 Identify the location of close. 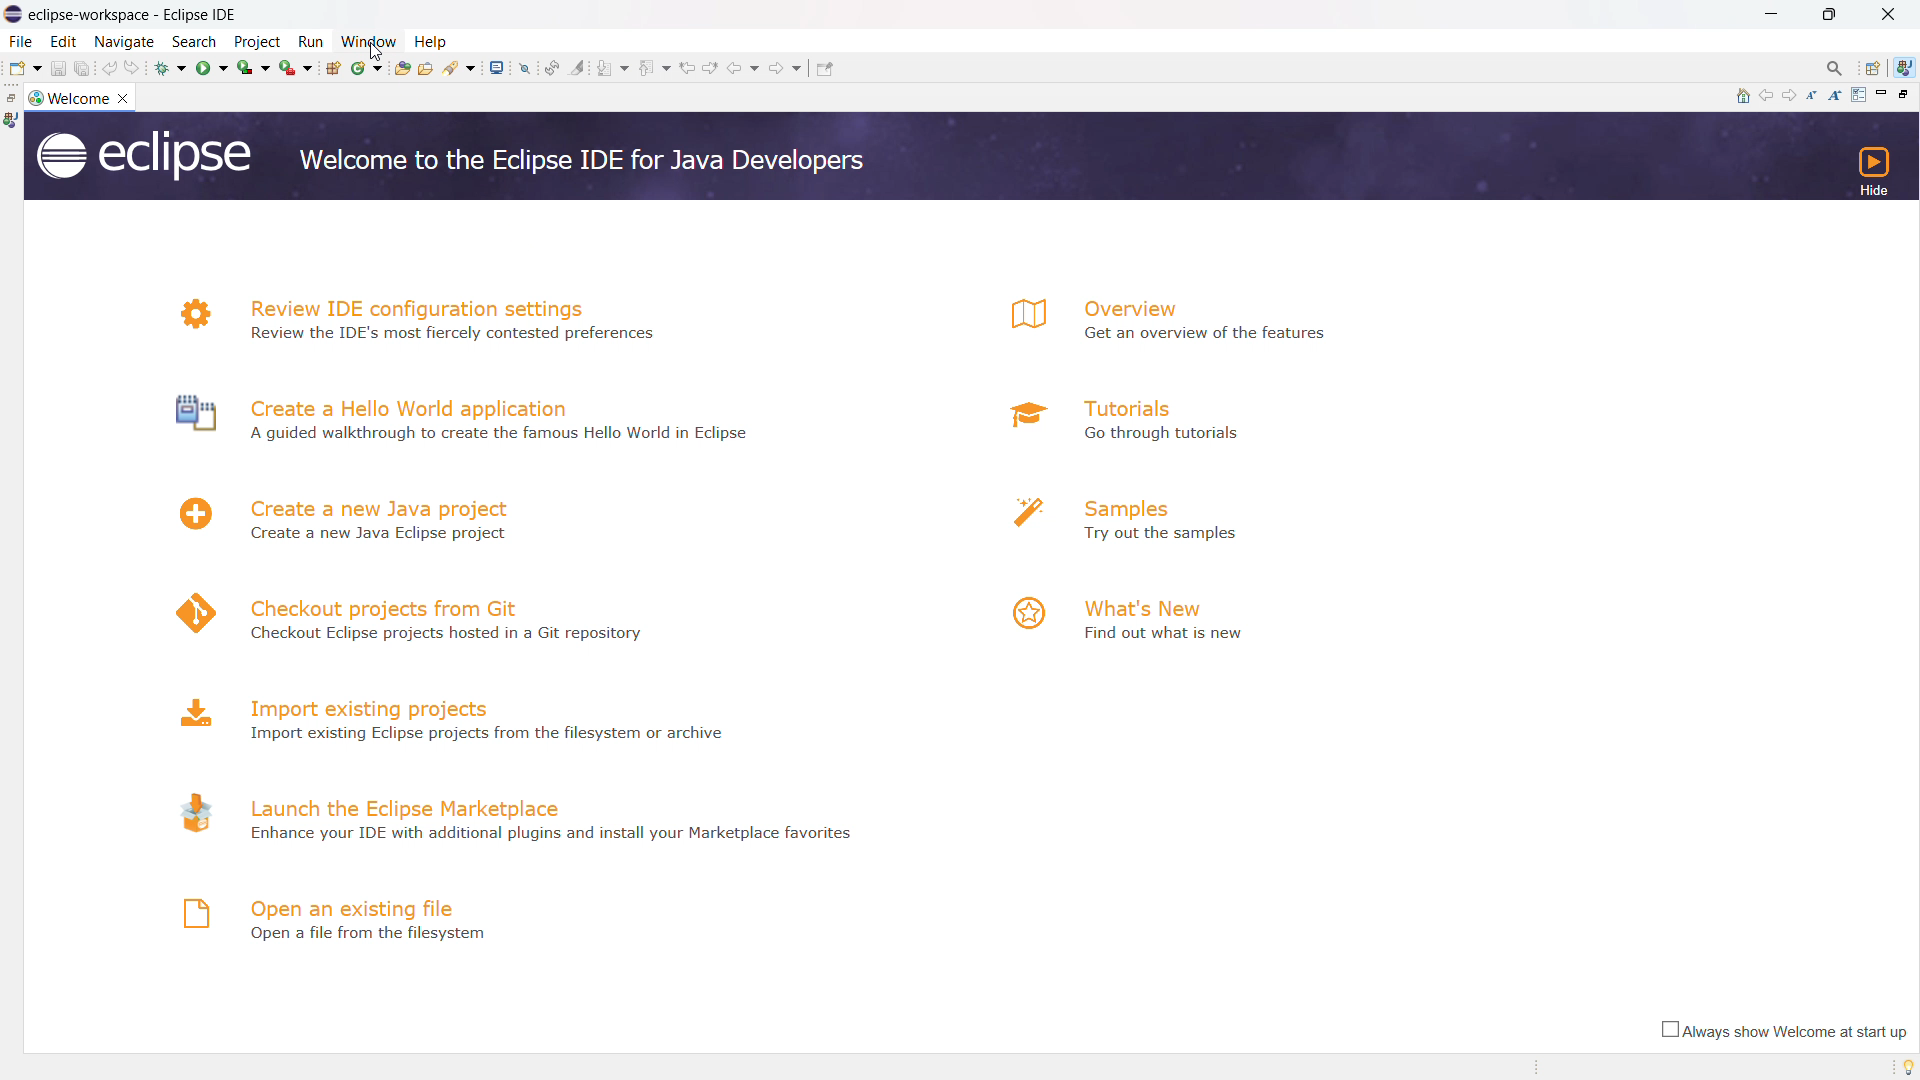
(126, 98).